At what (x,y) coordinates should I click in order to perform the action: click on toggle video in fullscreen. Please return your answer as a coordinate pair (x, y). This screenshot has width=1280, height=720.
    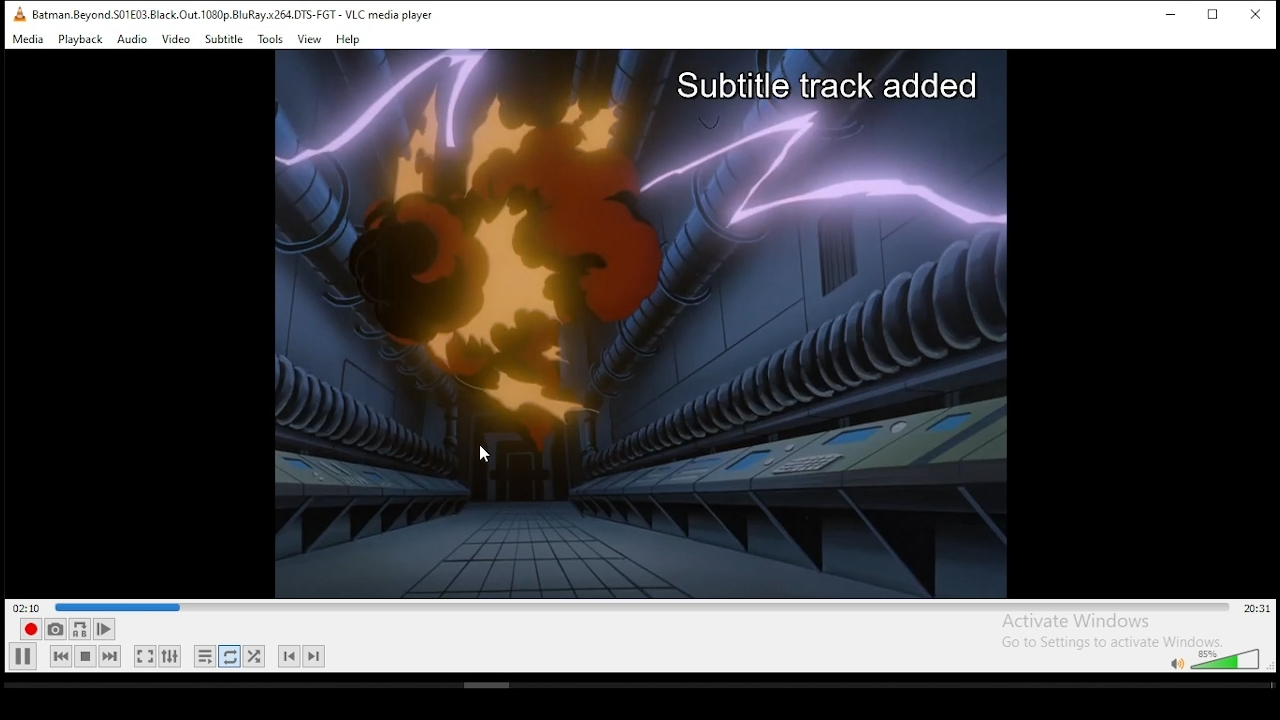
    Looking at the image, I should click on (145, 656).